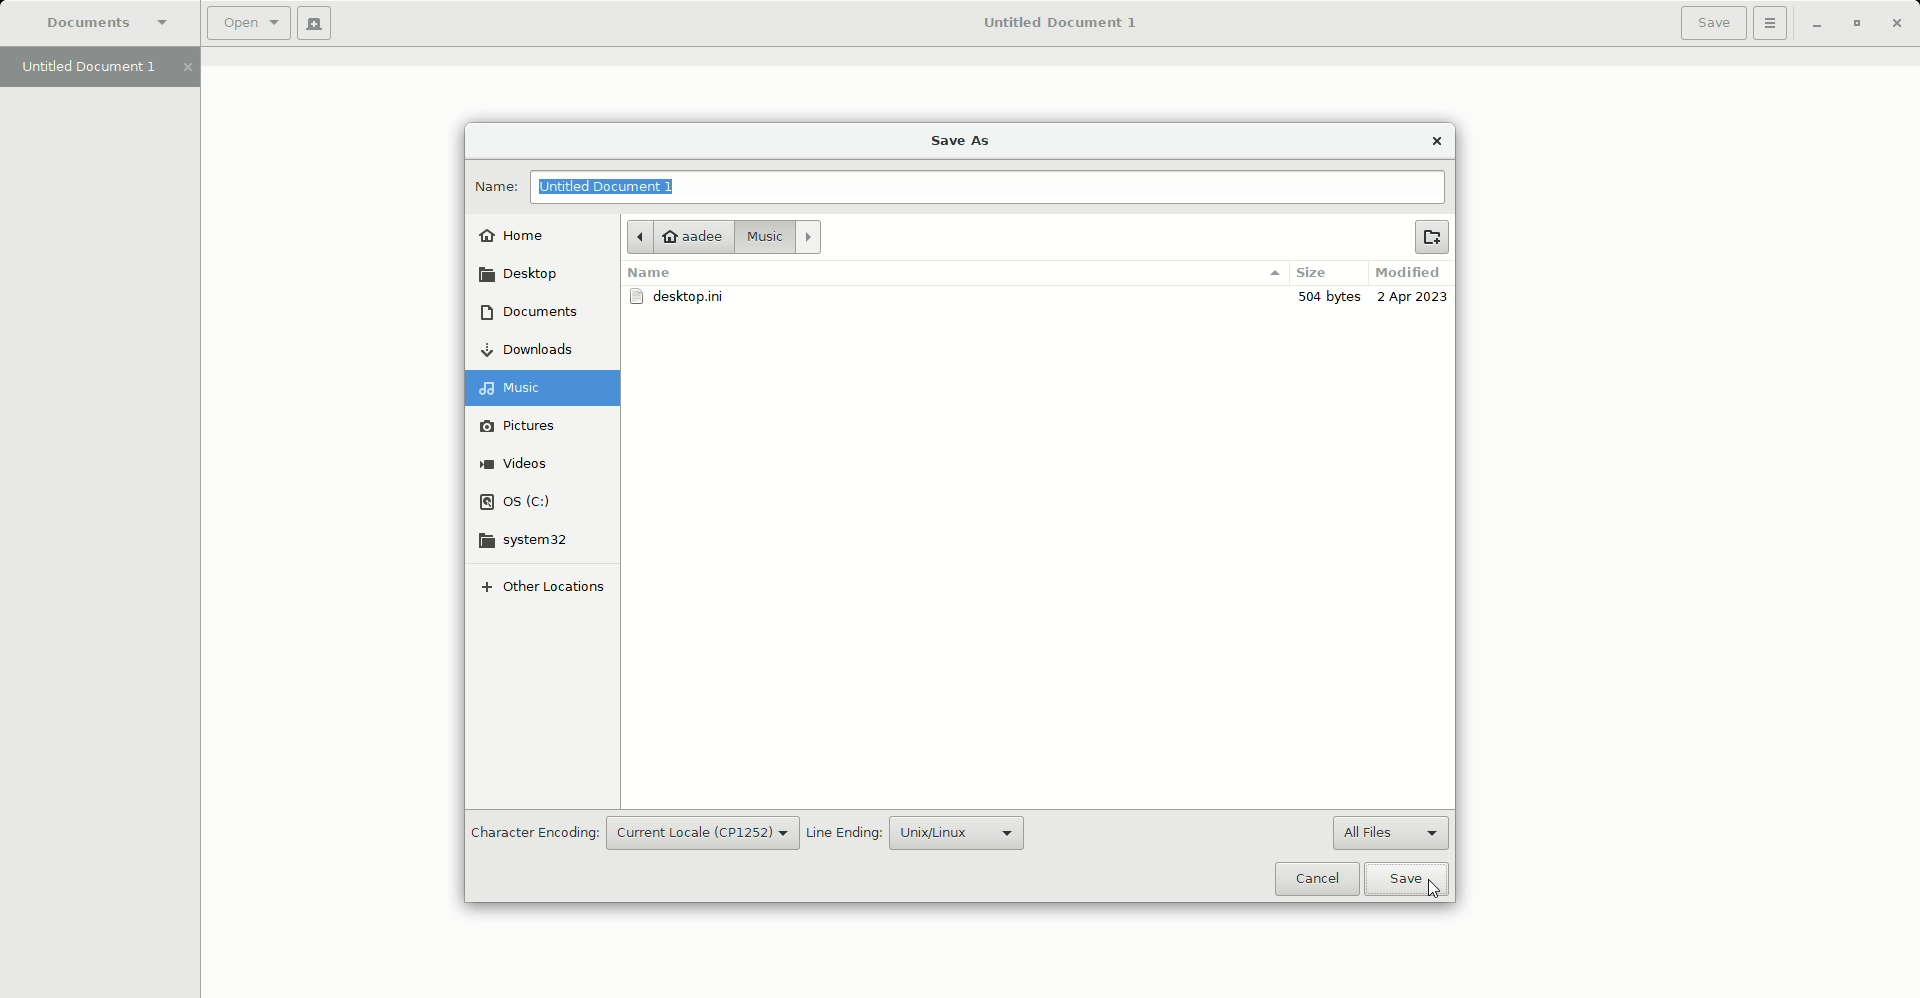 The width and height of the screenshot is (1920, 998). I want to click on Name, so click(651, 273).